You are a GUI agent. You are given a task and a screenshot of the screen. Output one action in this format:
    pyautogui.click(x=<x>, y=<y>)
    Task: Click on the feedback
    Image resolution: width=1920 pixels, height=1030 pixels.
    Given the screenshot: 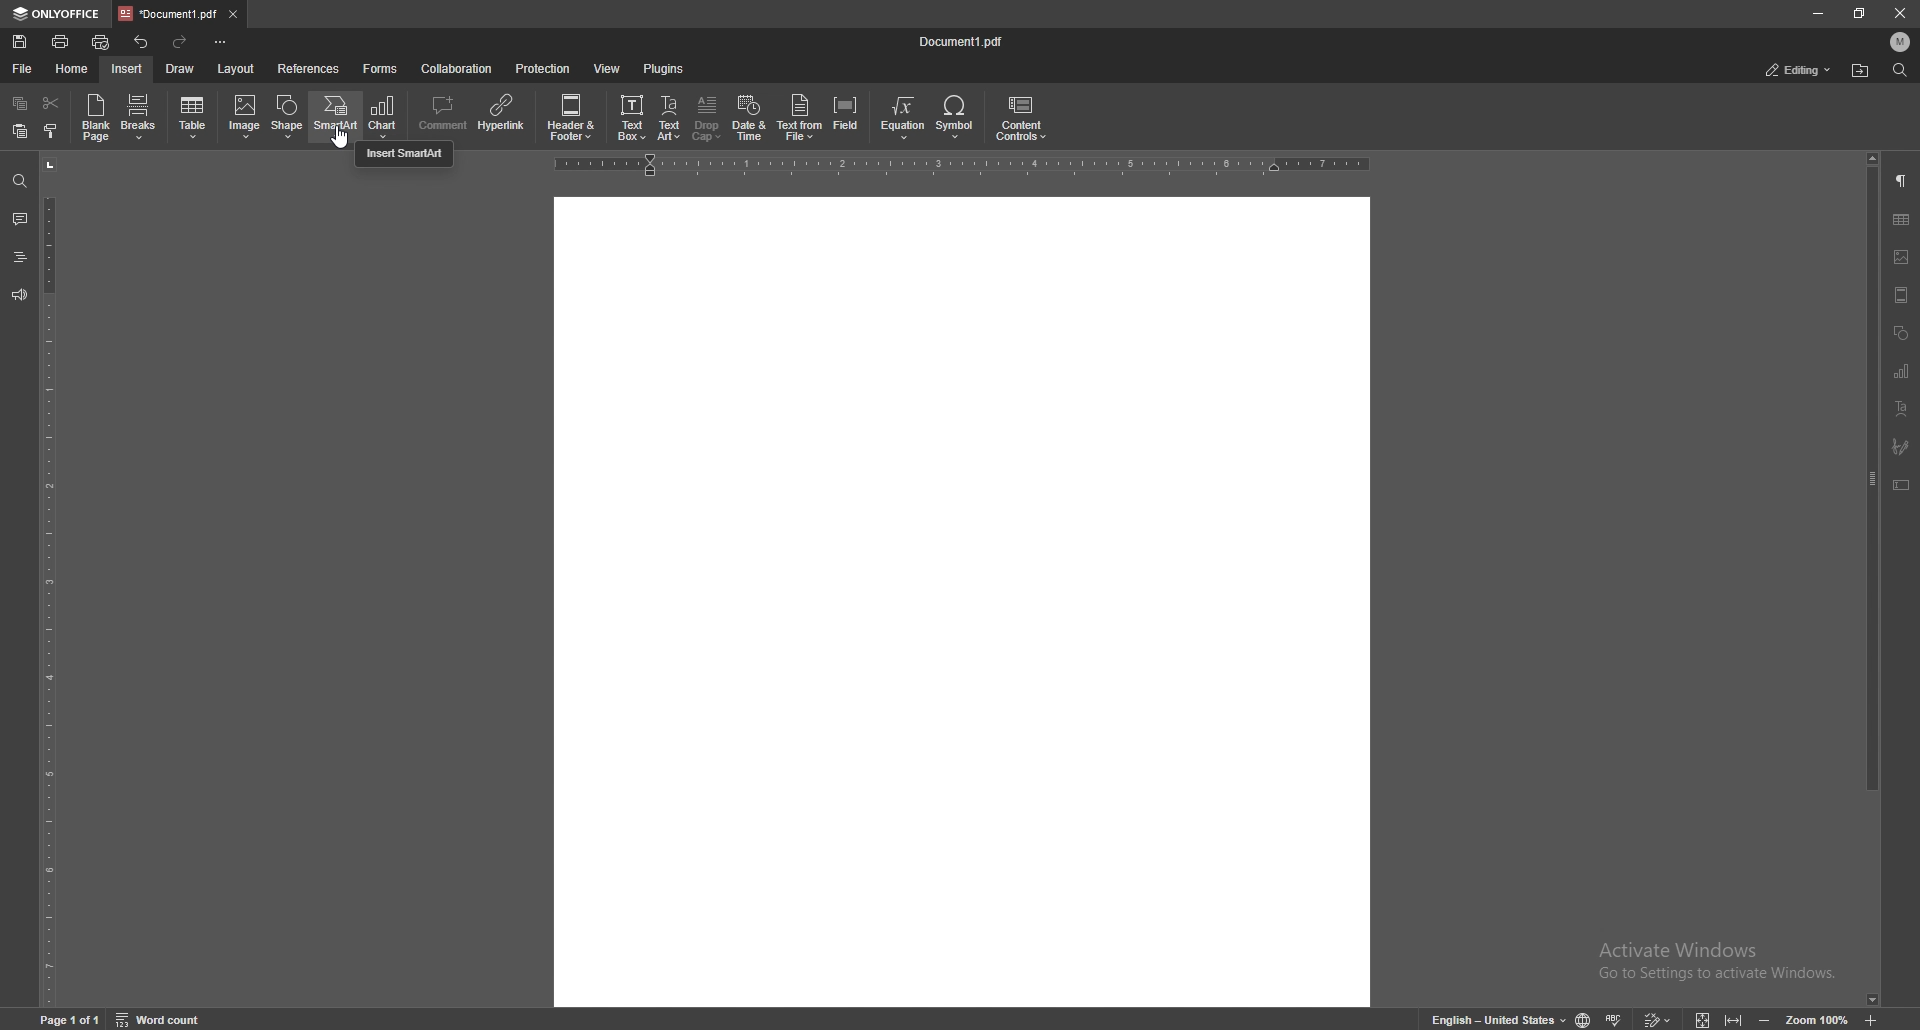 What is the action you would take?
    pyautogui.click(x=19, y=296)
    